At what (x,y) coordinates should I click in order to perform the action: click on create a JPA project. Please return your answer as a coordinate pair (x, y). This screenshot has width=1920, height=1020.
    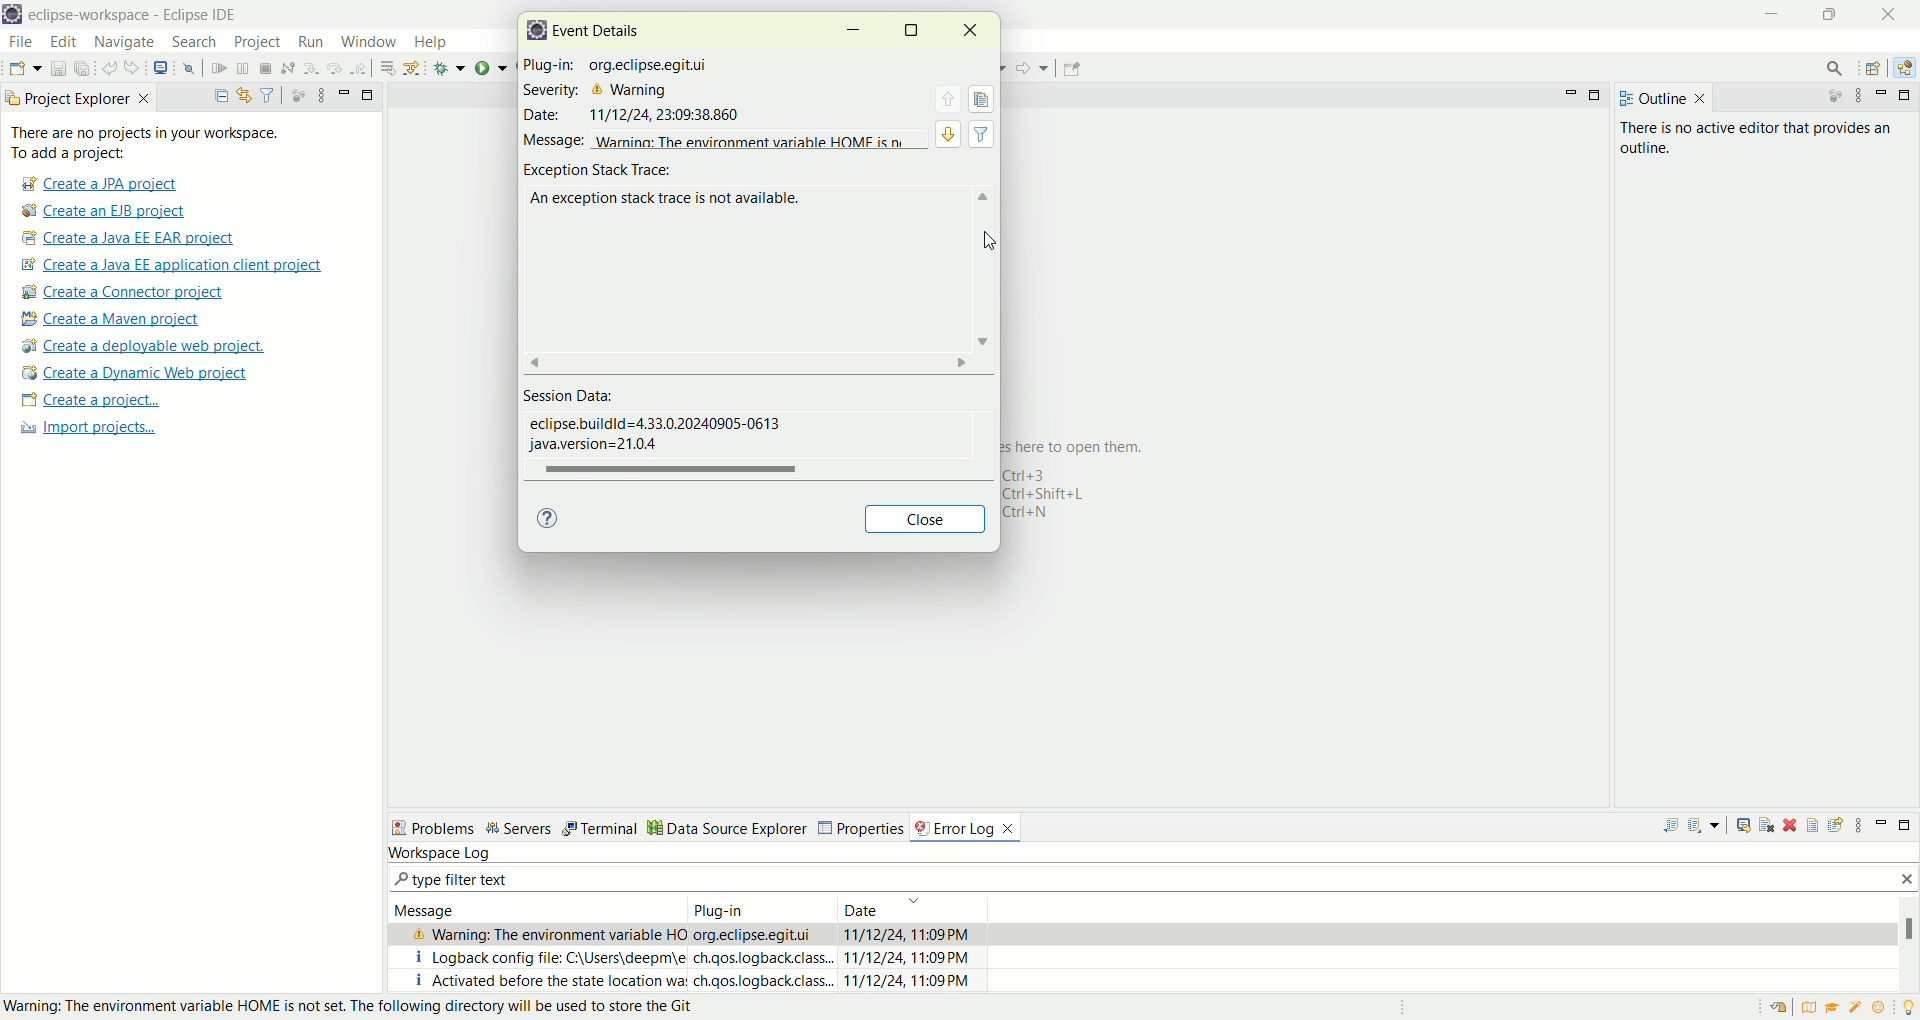
    Looking at the image, I should click on (97, 185).